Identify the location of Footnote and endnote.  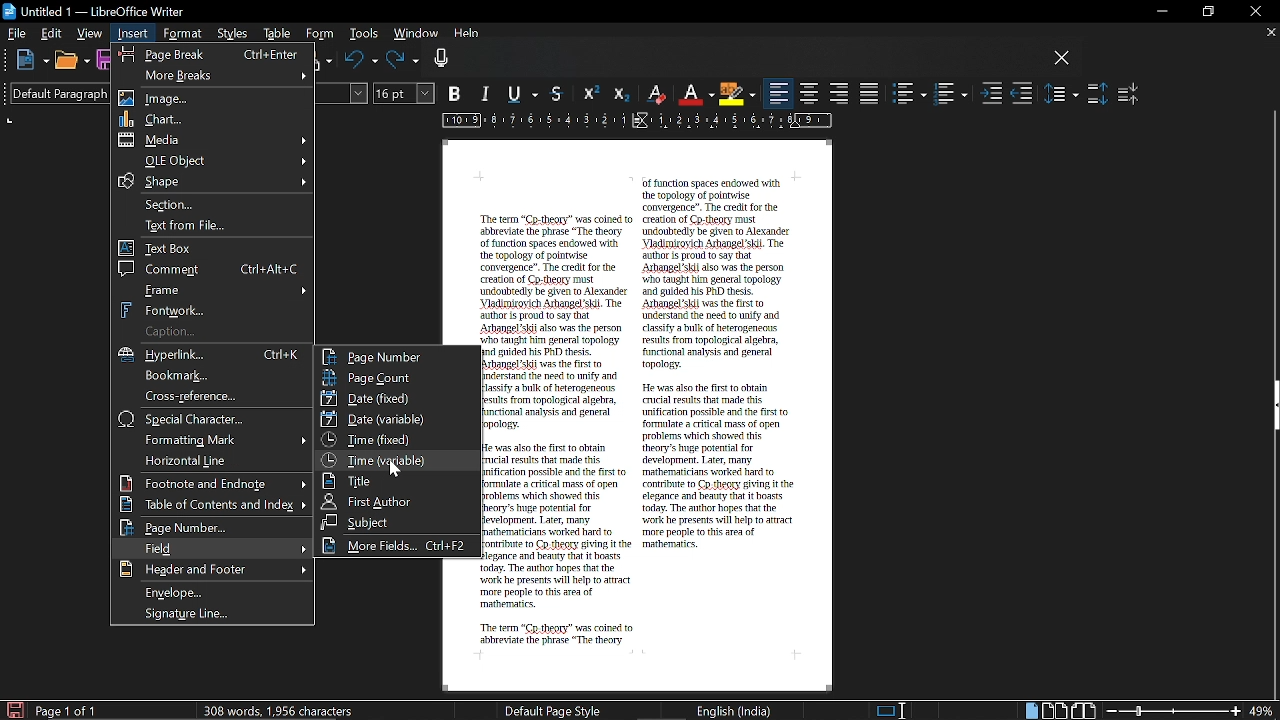
(213, 483).